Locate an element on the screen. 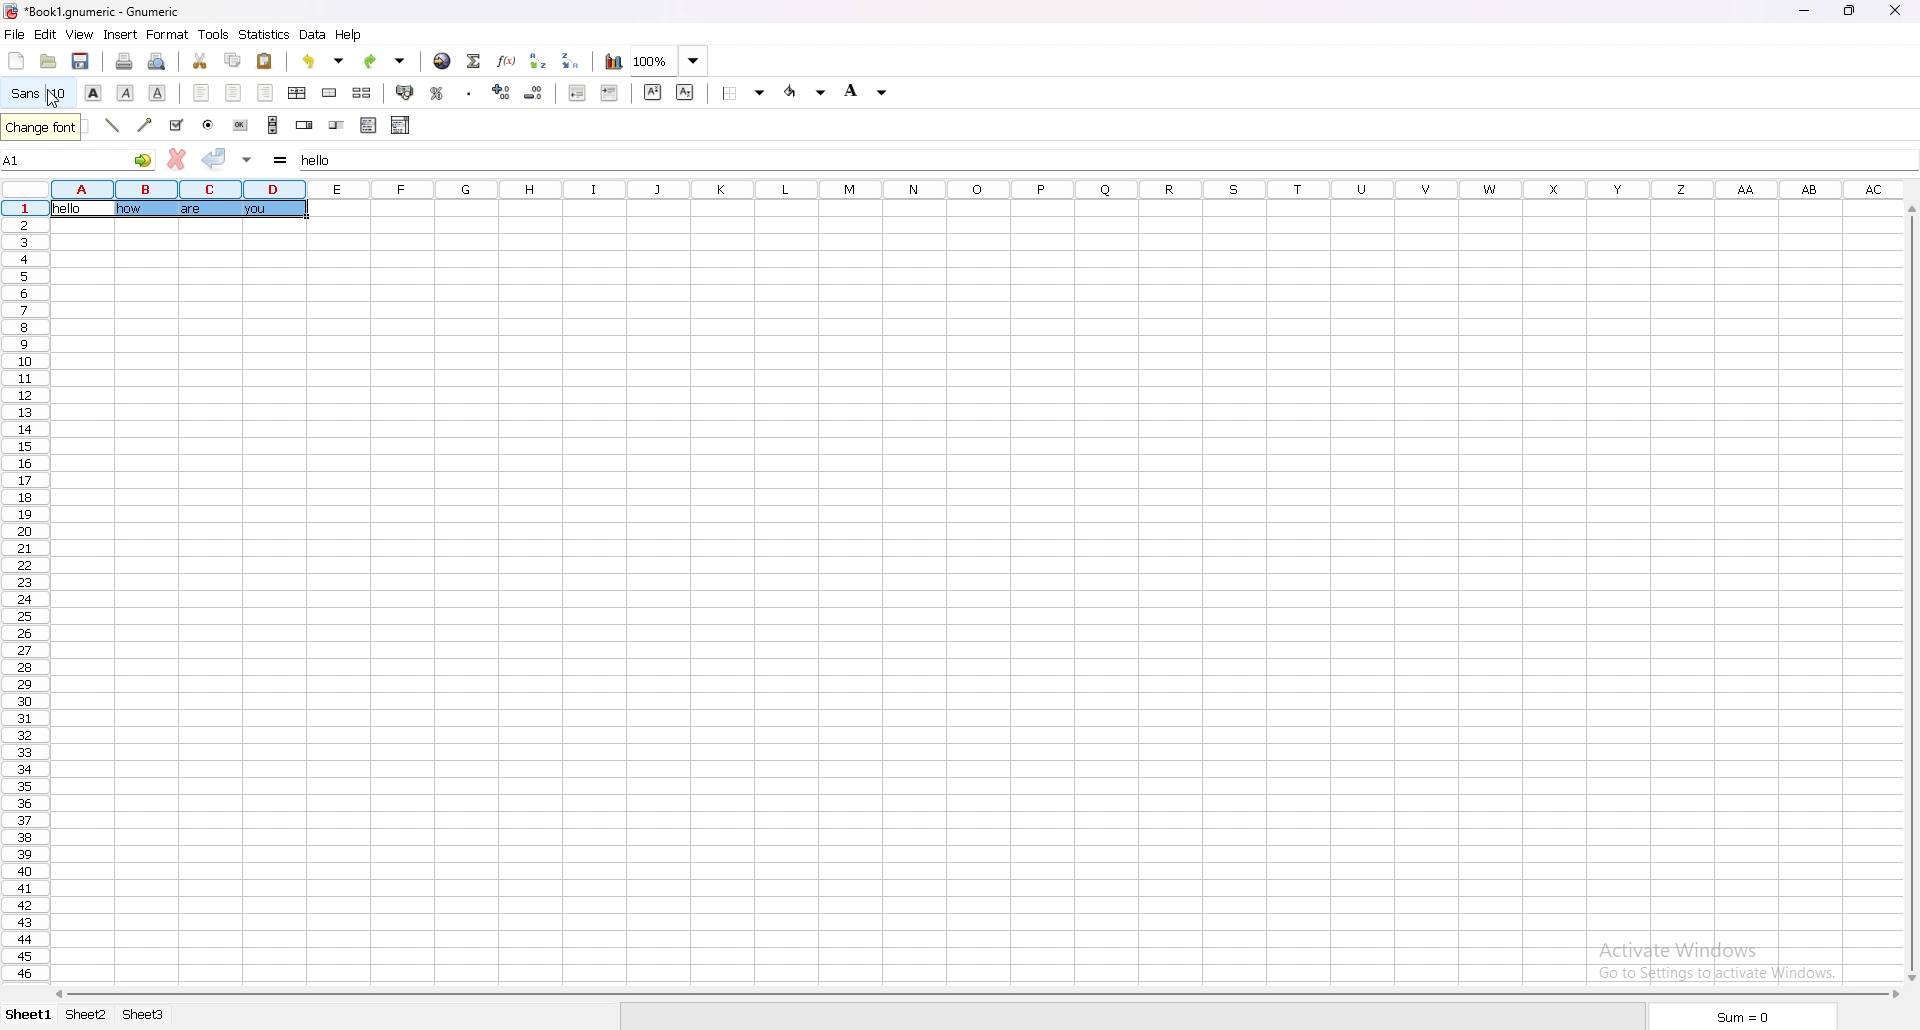 The width and height of the screenshot is (1920, 1030). file name is located at coordinates (93, 11).